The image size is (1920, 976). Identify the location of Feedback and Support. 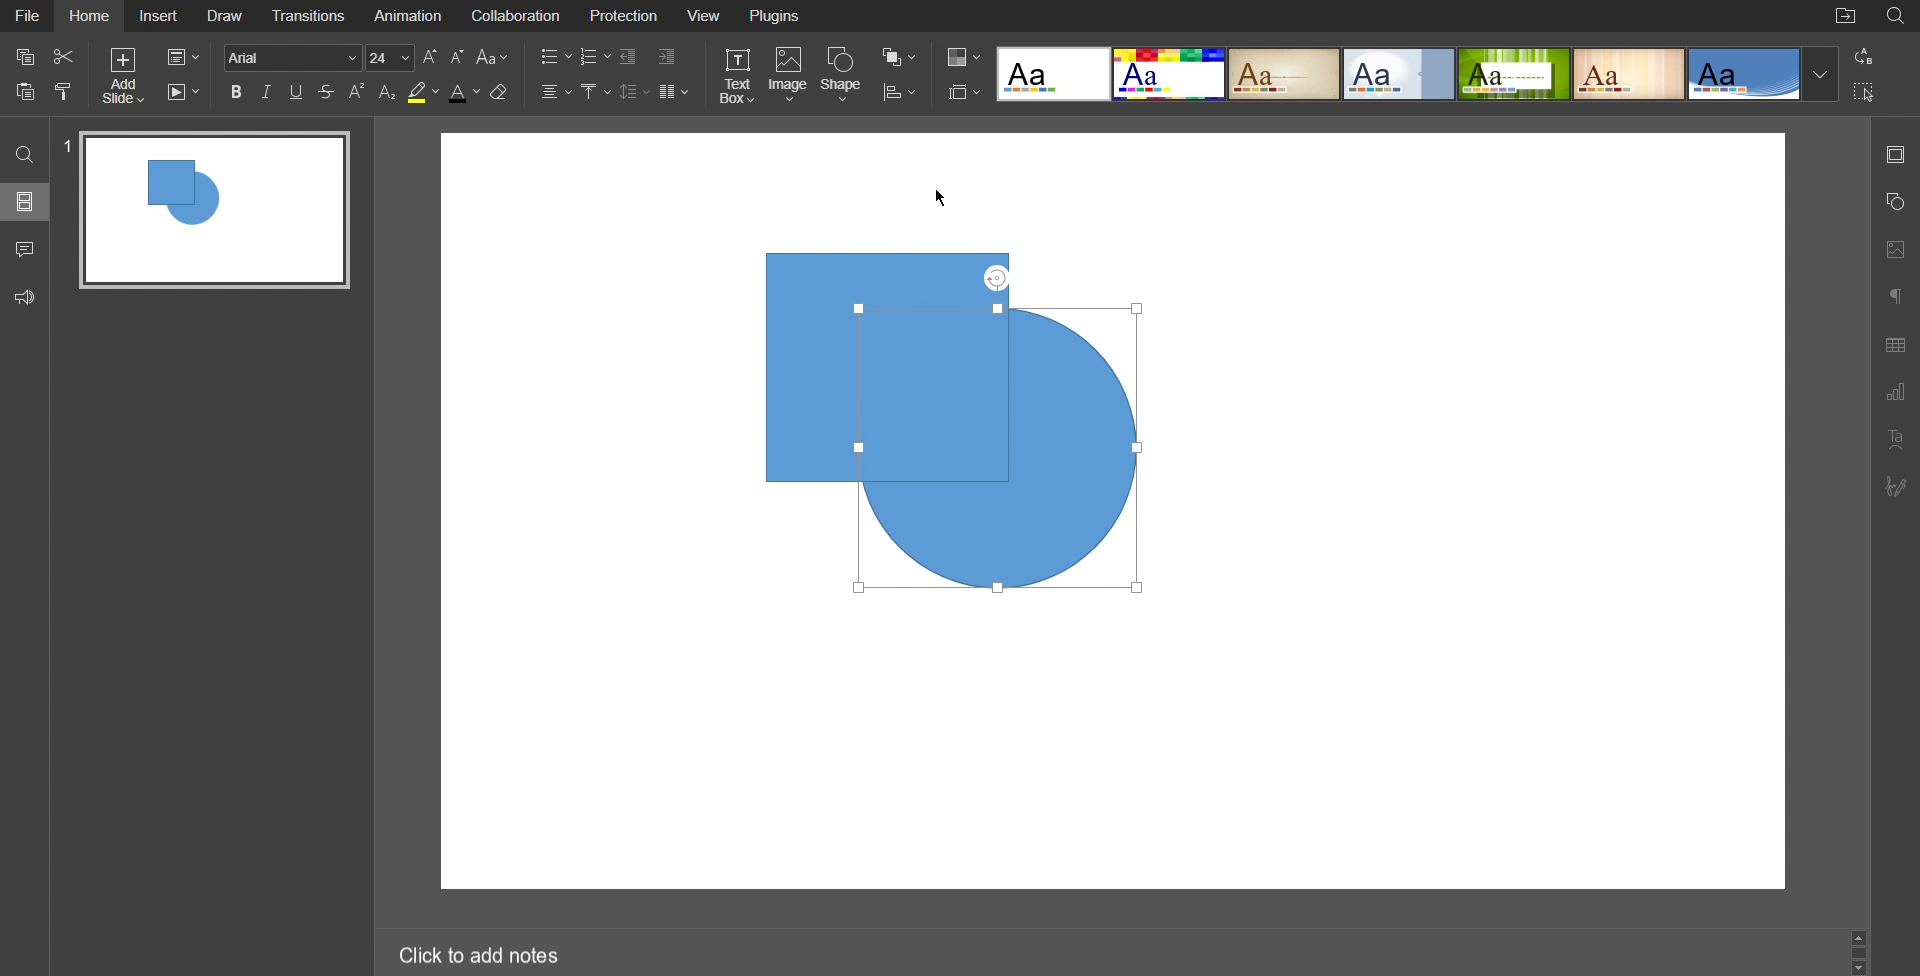
(24, 296).